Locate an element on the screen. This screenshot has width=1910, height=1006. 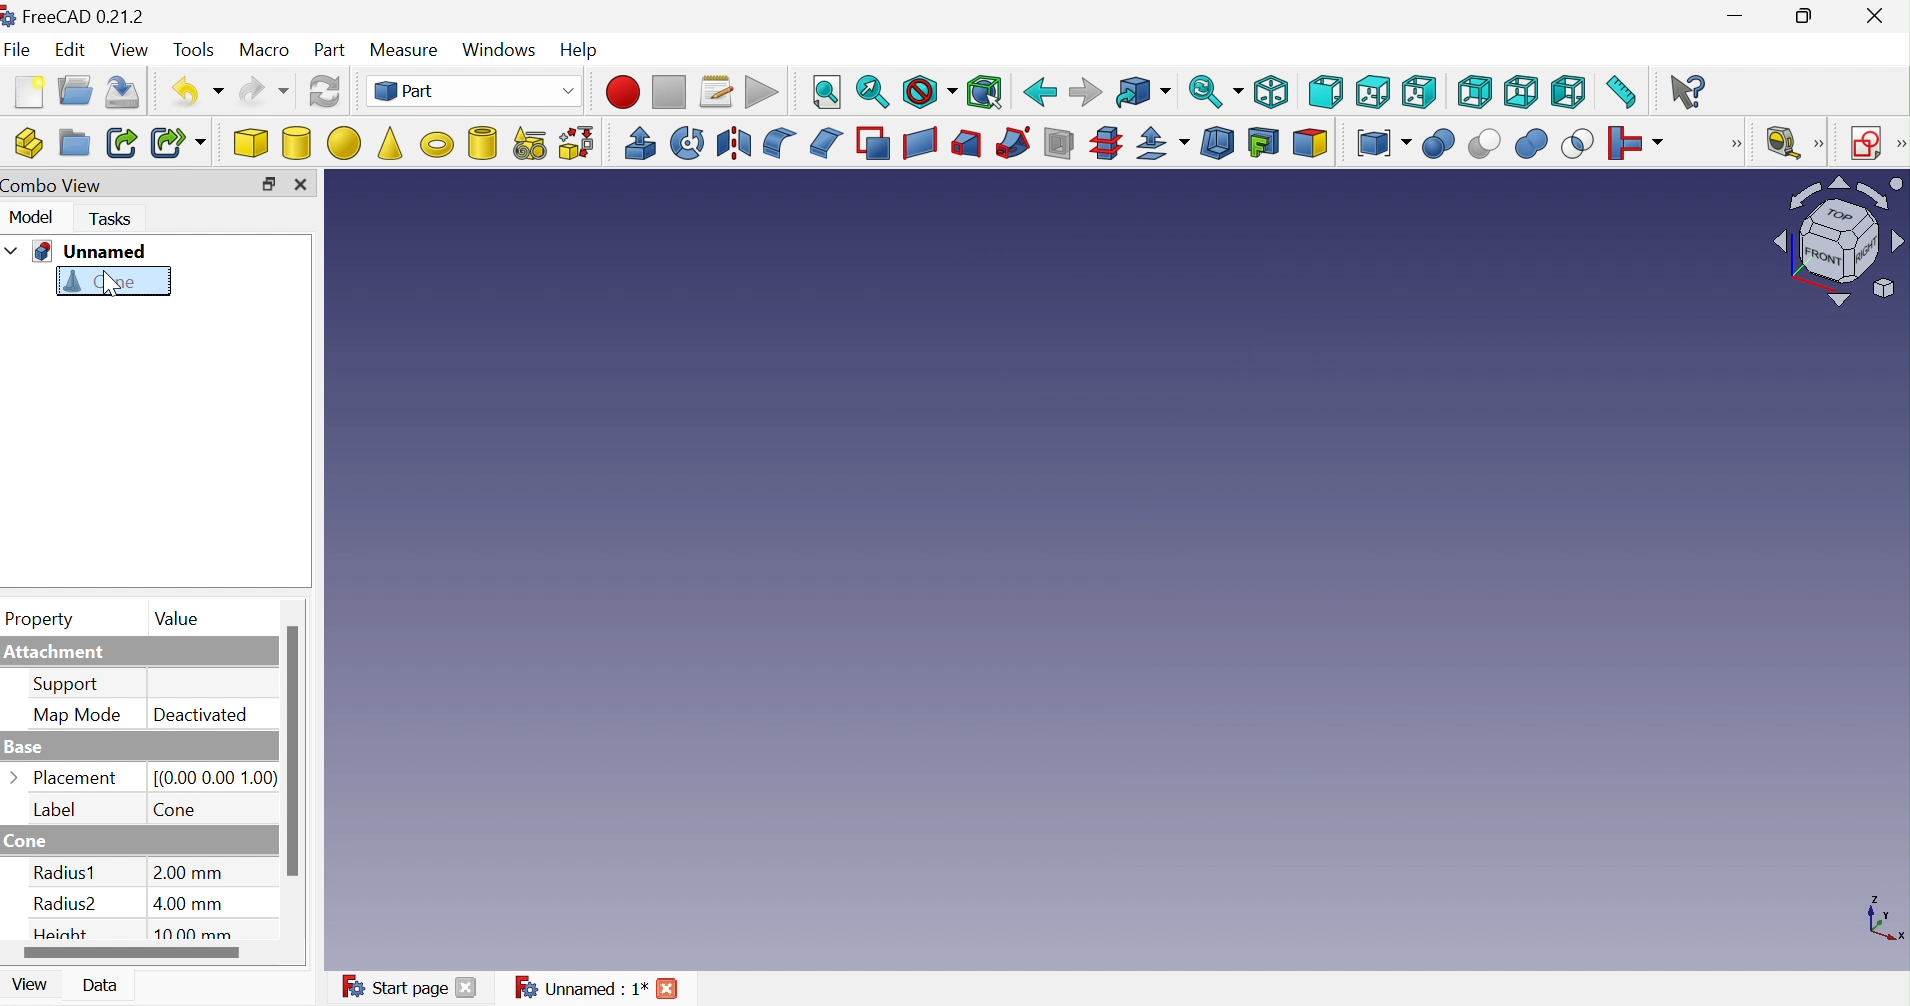
Mirroring is located at coordinates (736, 144).